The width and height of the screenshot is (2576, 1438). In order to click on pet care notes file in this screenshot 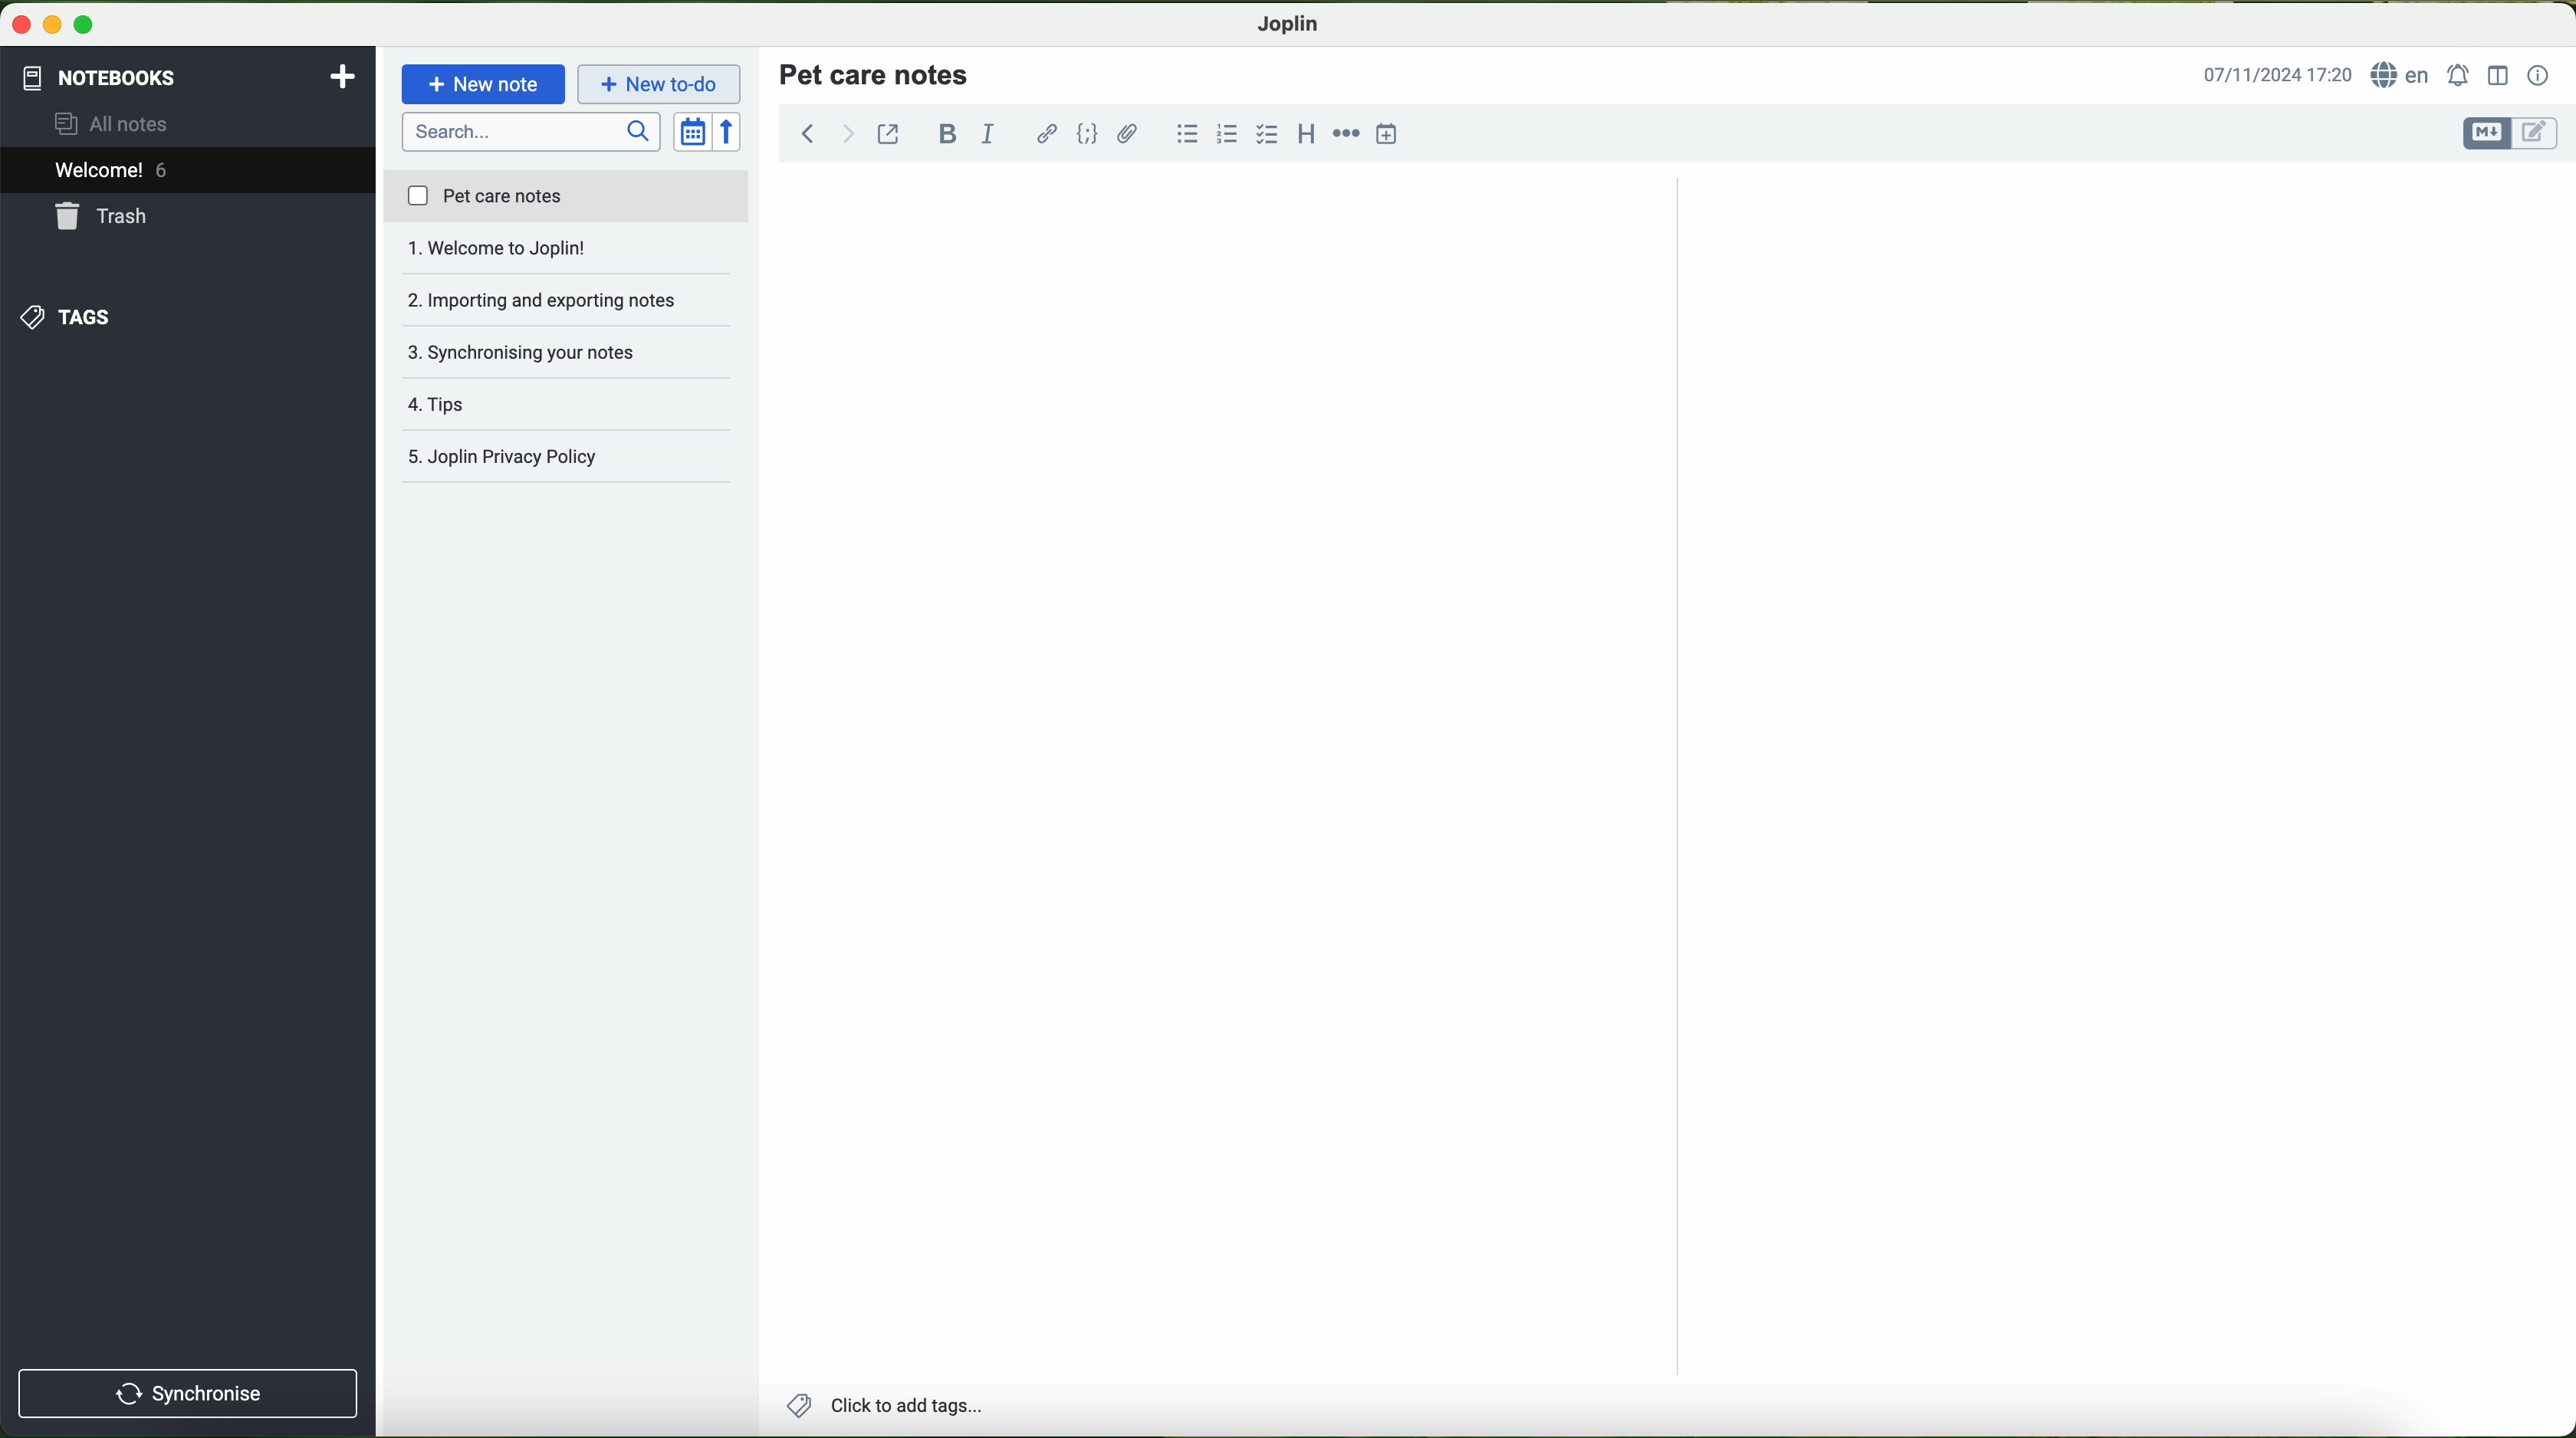, I will do `click(565, 198)`.